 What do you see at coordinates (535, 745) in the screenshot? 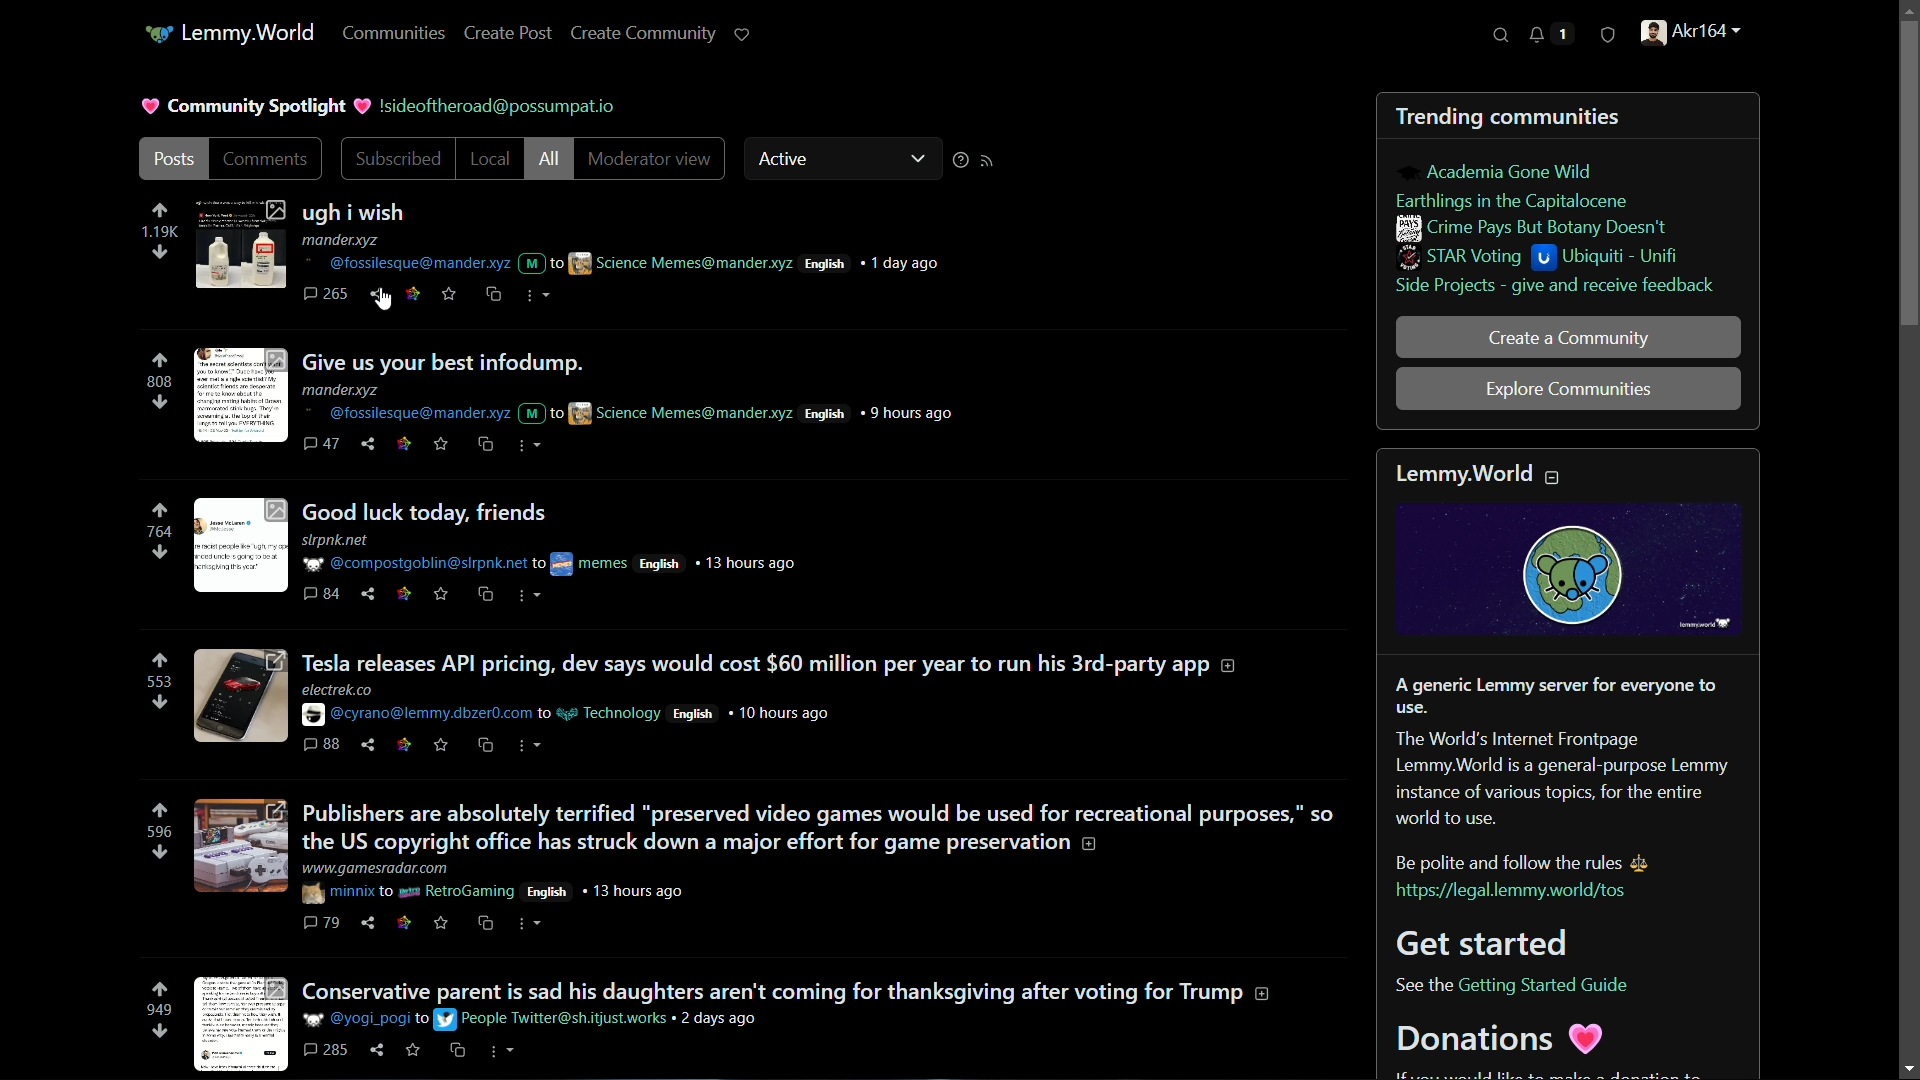
I see `more actions` at bounding box center [535, 745].